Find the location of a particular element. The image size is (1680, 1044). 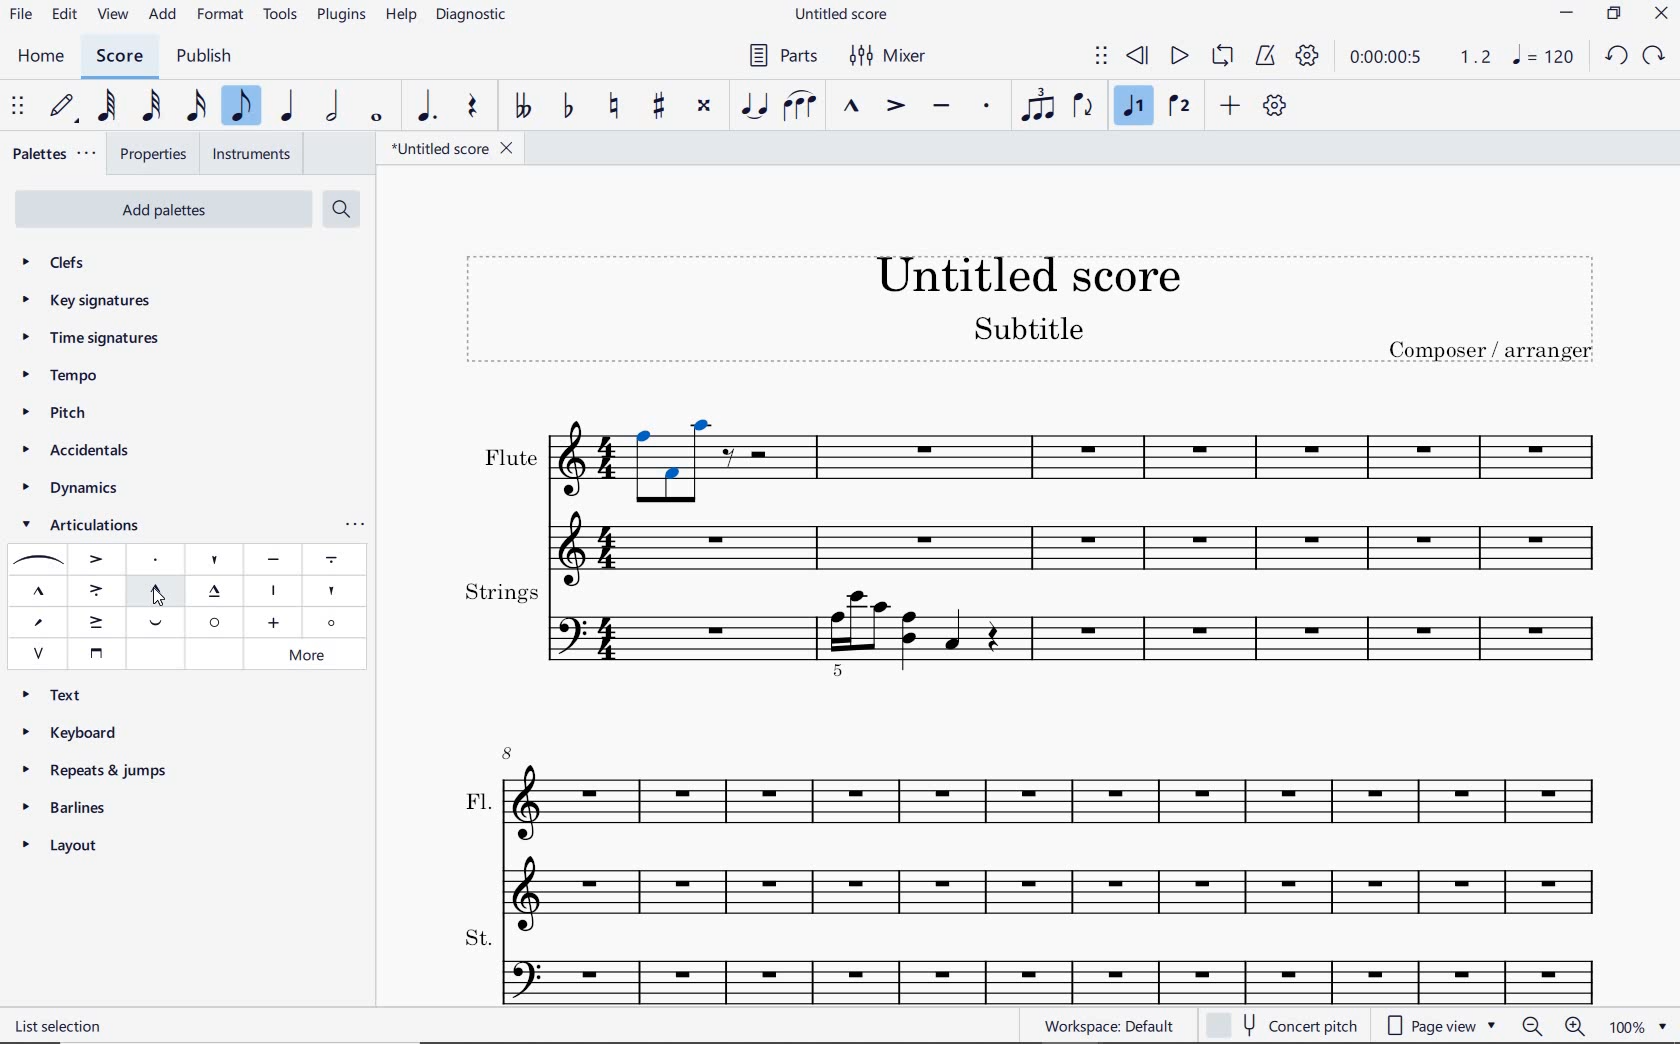

concert pitch is located at coordinates (1284, 1023).